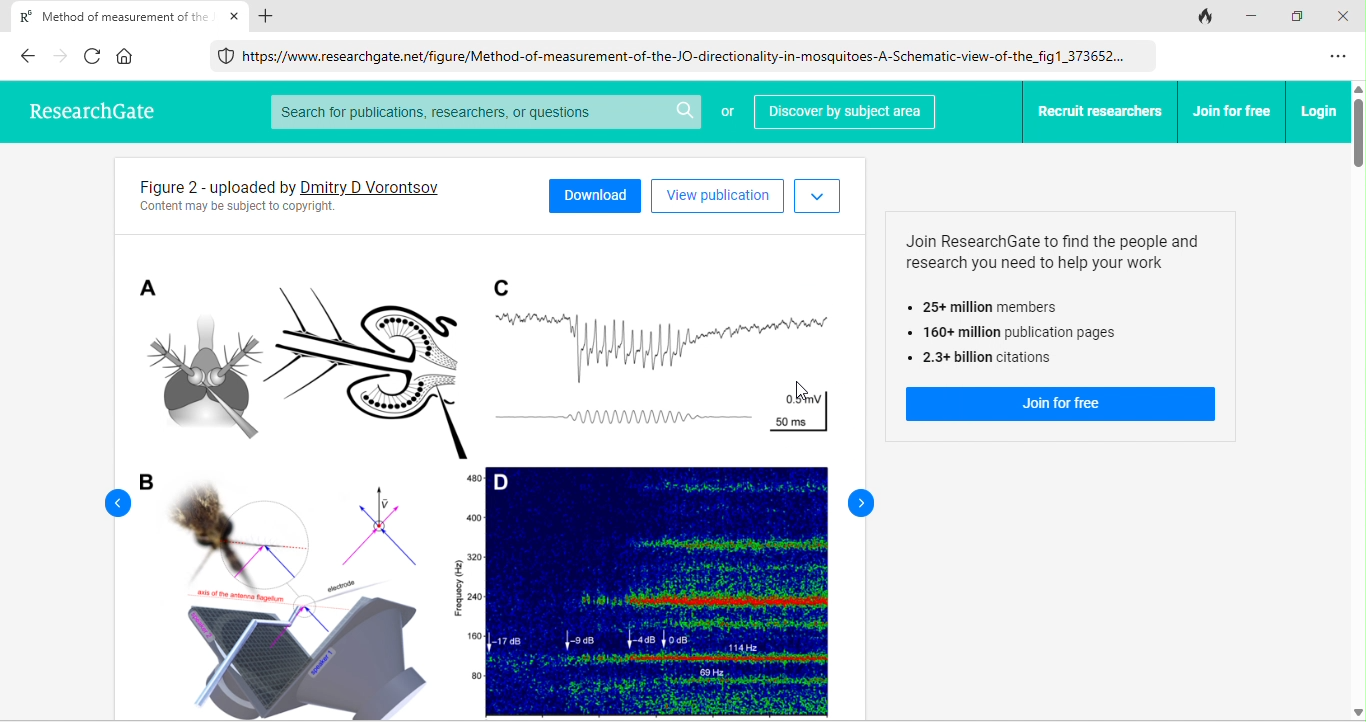 The image size is (1366, 722). Describe the element at coordinates (108, 502) in the screenshot. I see `back` at that location.